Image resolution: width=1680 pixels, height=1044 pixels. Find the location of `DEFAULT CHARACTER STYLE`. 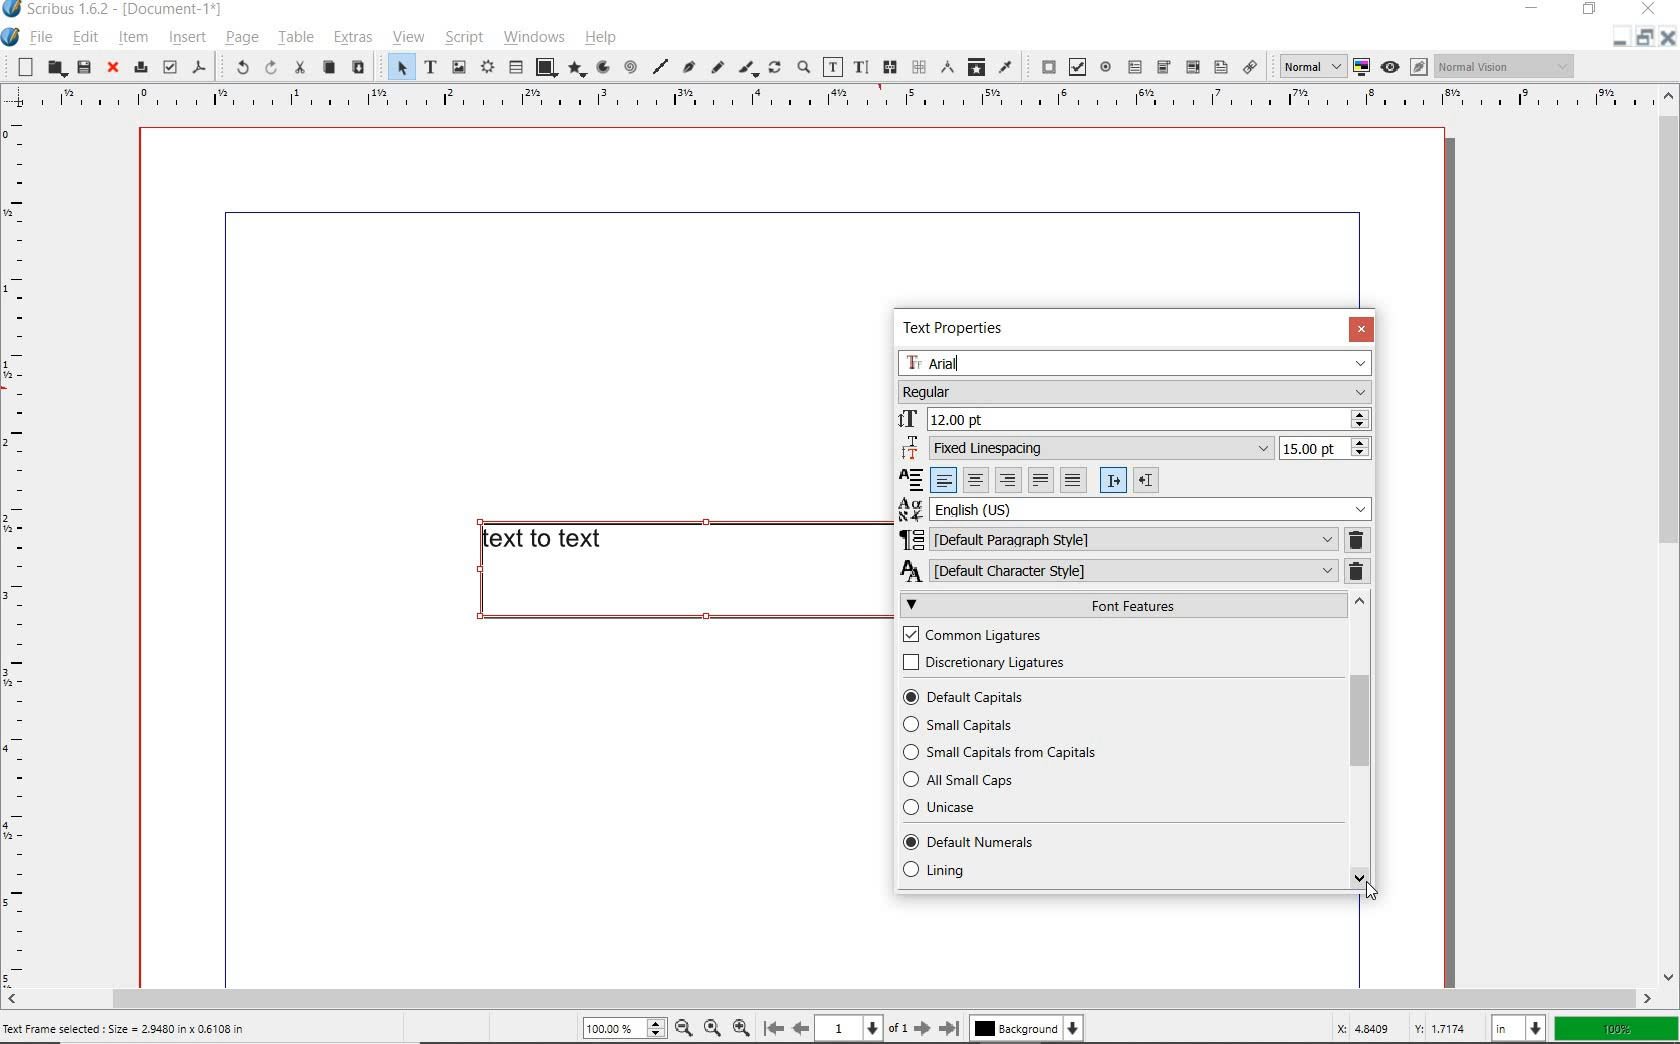

DEFAULT CHARACTER STYLE is located at coordinates (1121, 572).